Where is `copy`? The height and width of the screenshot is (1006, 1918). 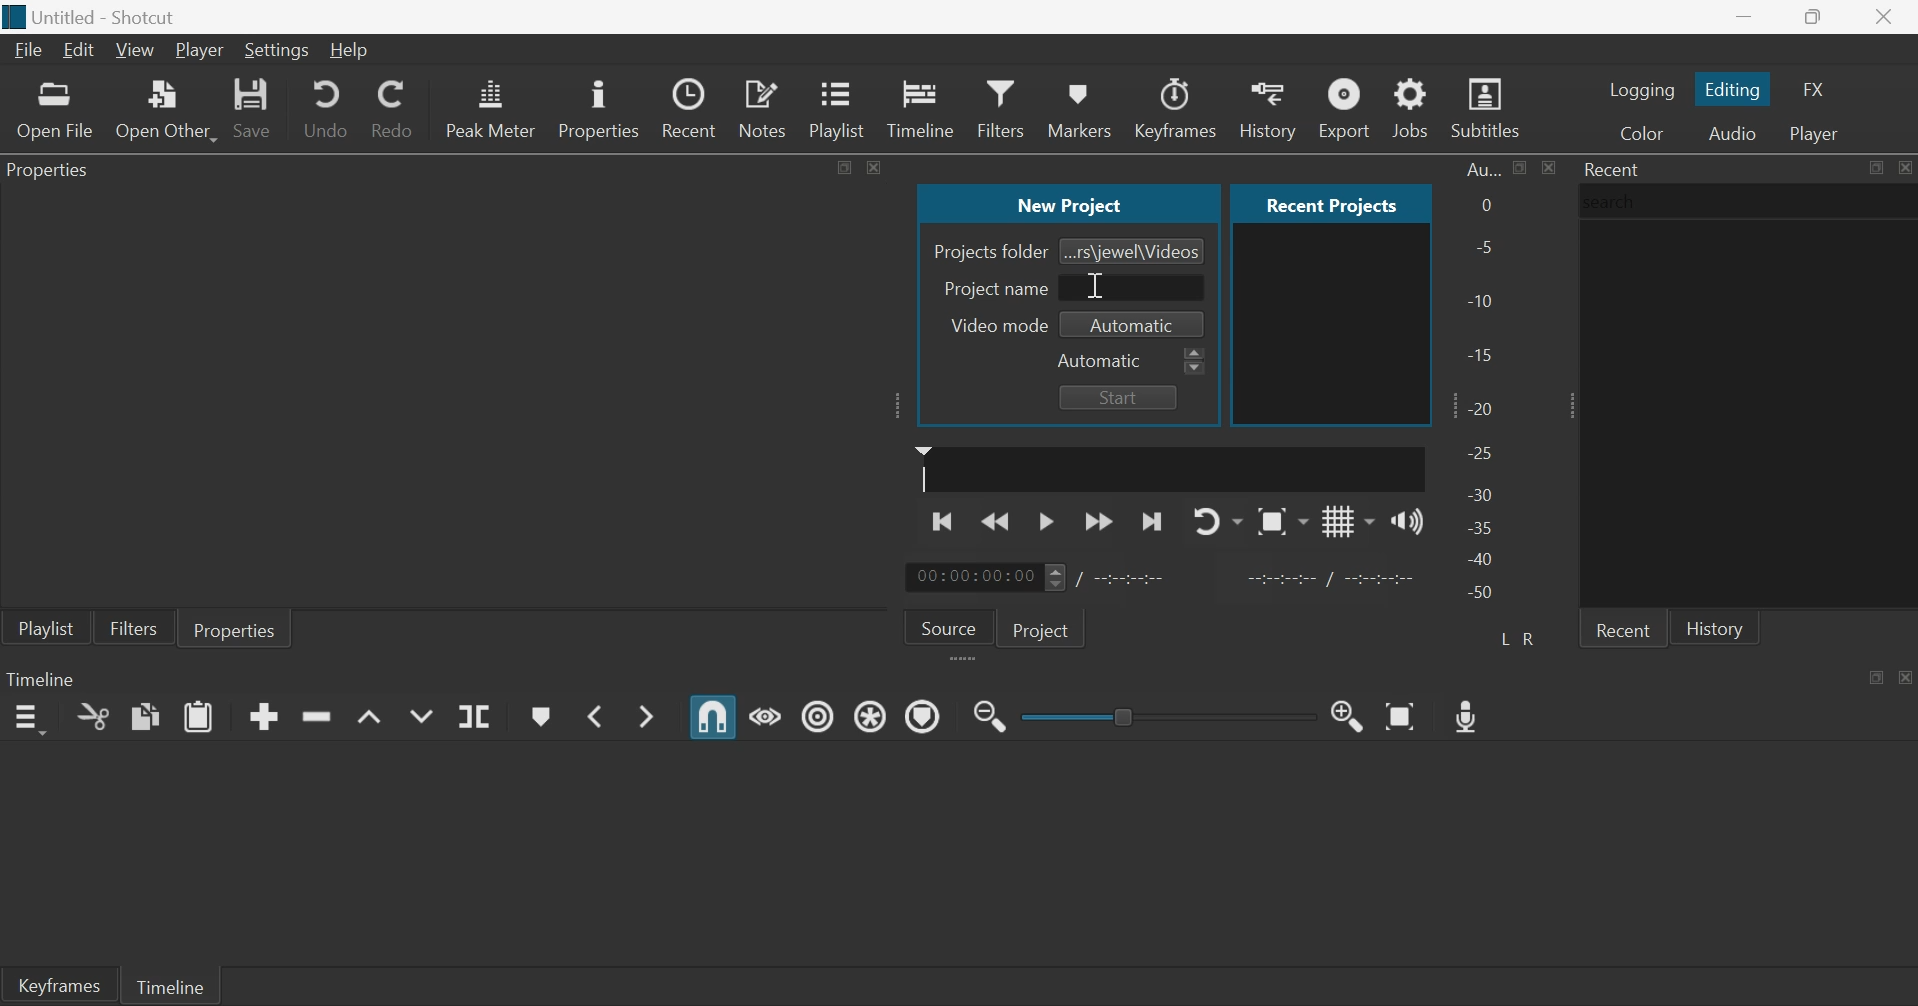
copy is located at coordinates (146, 715).